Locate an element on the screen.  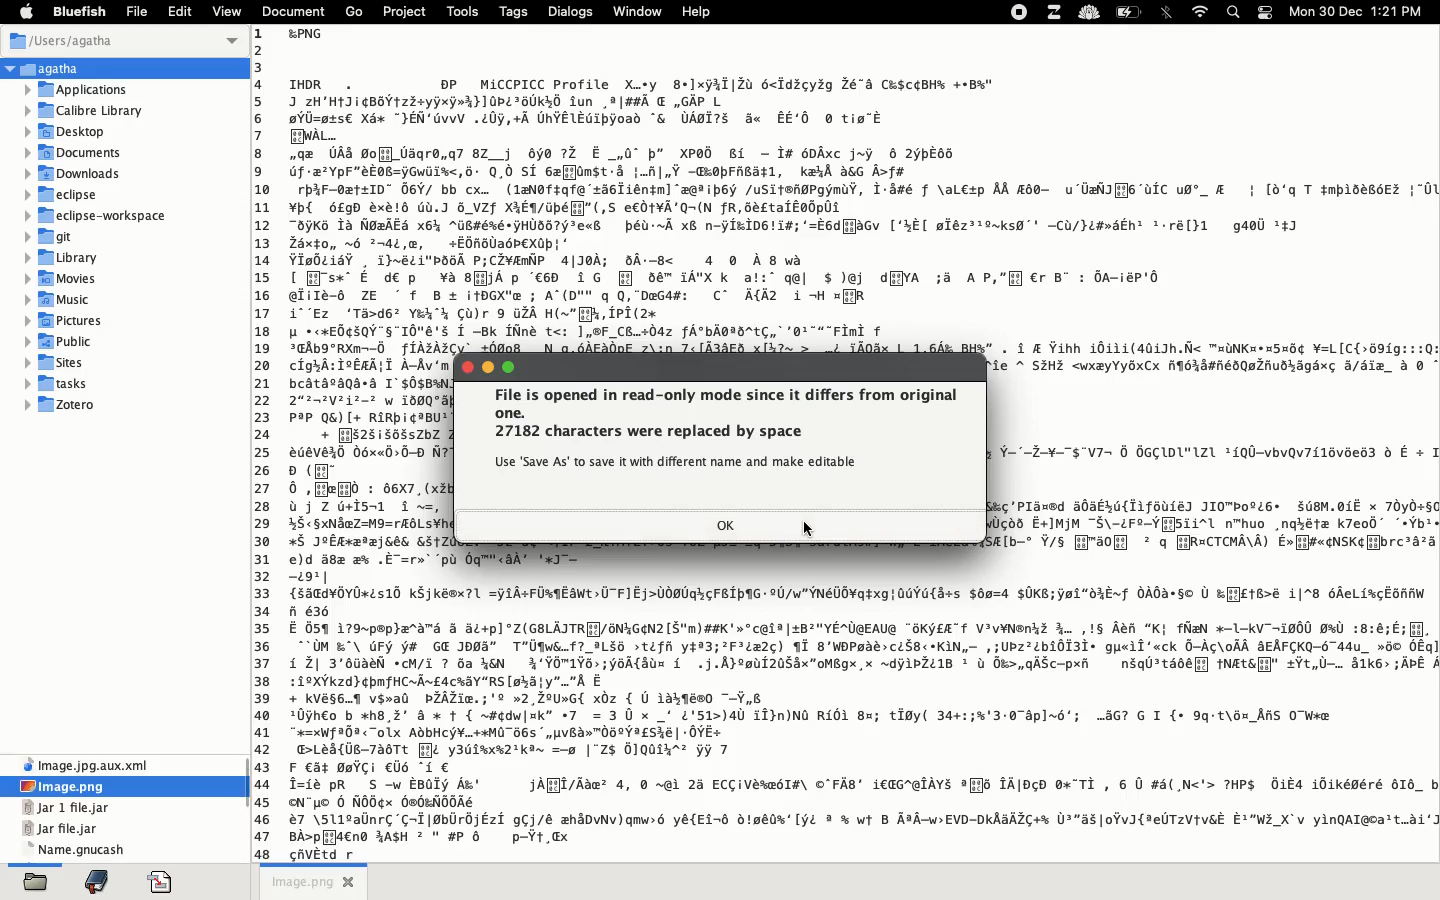
eclipse is located at coordinates (63, 194).